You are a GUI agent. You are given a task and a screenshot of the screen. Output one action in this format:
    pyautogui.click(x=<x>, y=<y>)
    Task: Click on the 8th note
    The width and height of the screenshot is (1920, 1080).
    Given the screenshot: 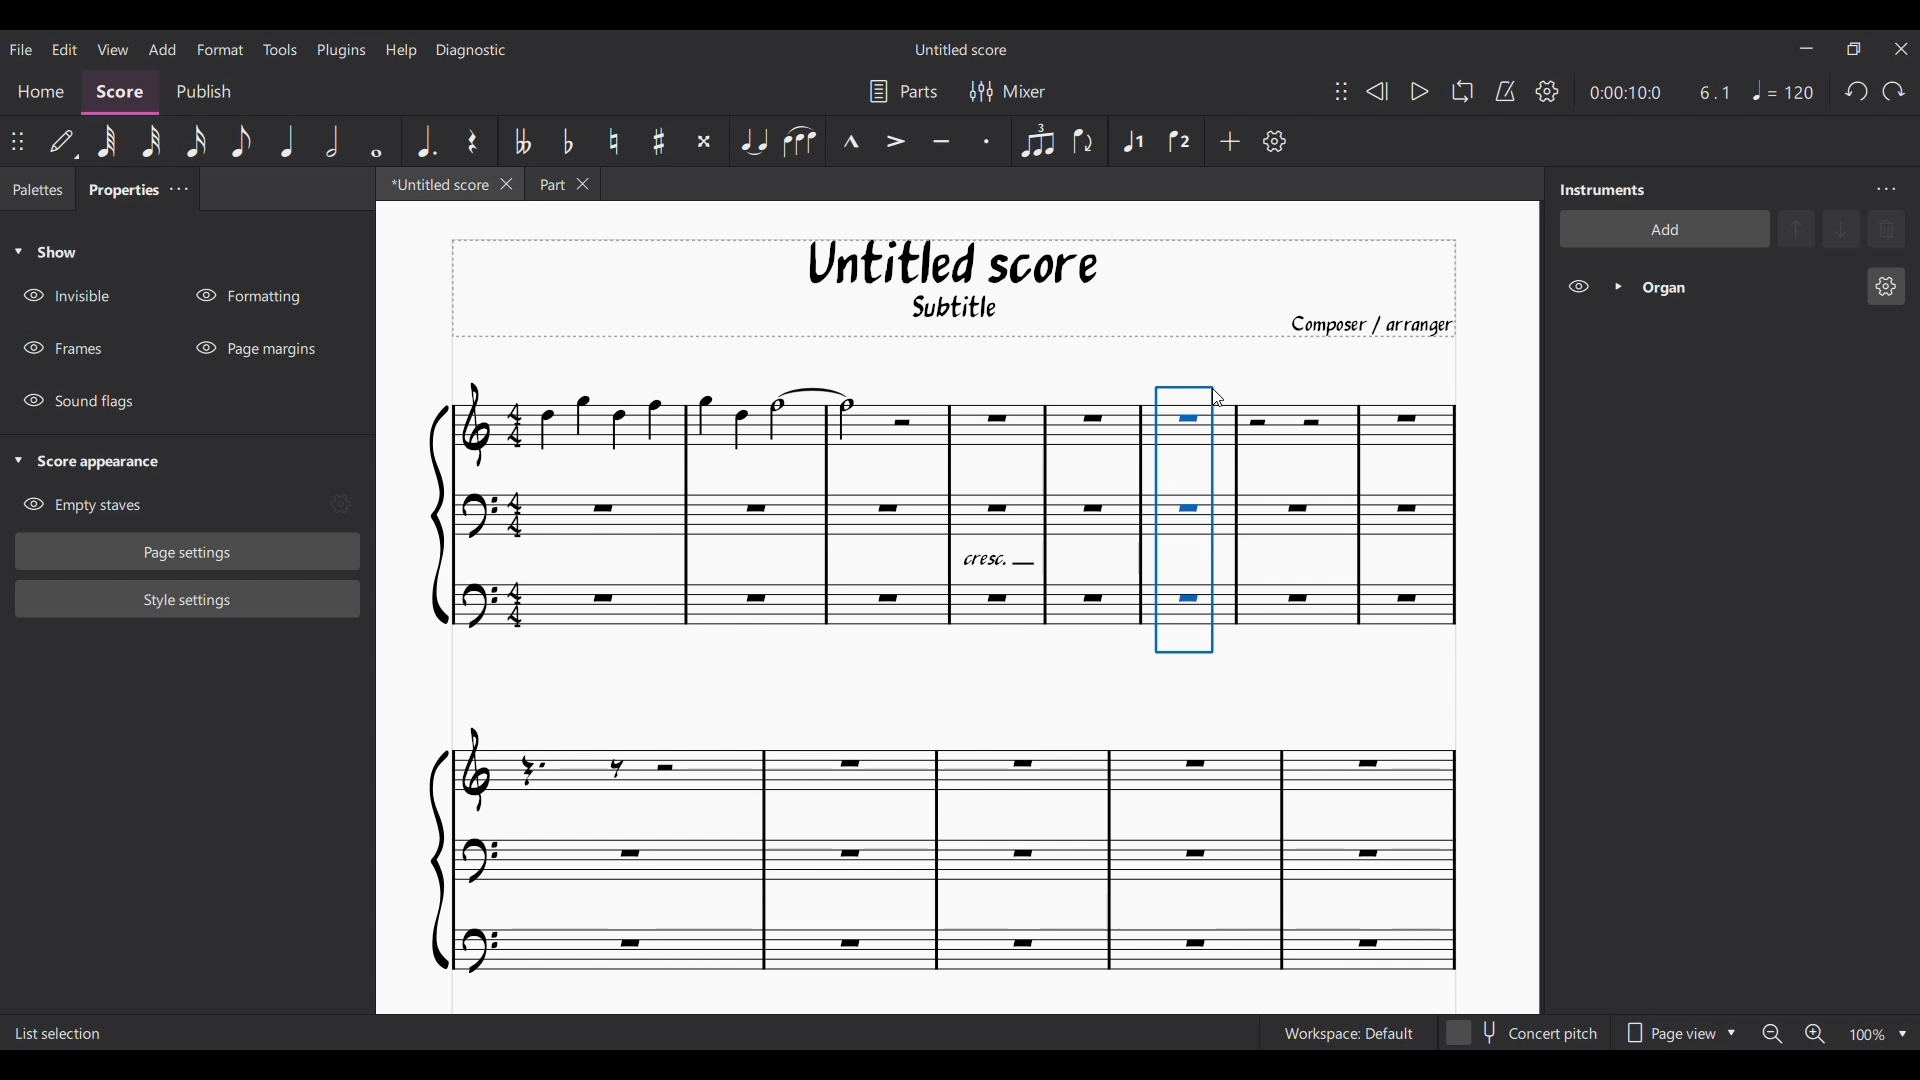 What is the action you would take?
    pyautogui.click(x=241, y=142)
    